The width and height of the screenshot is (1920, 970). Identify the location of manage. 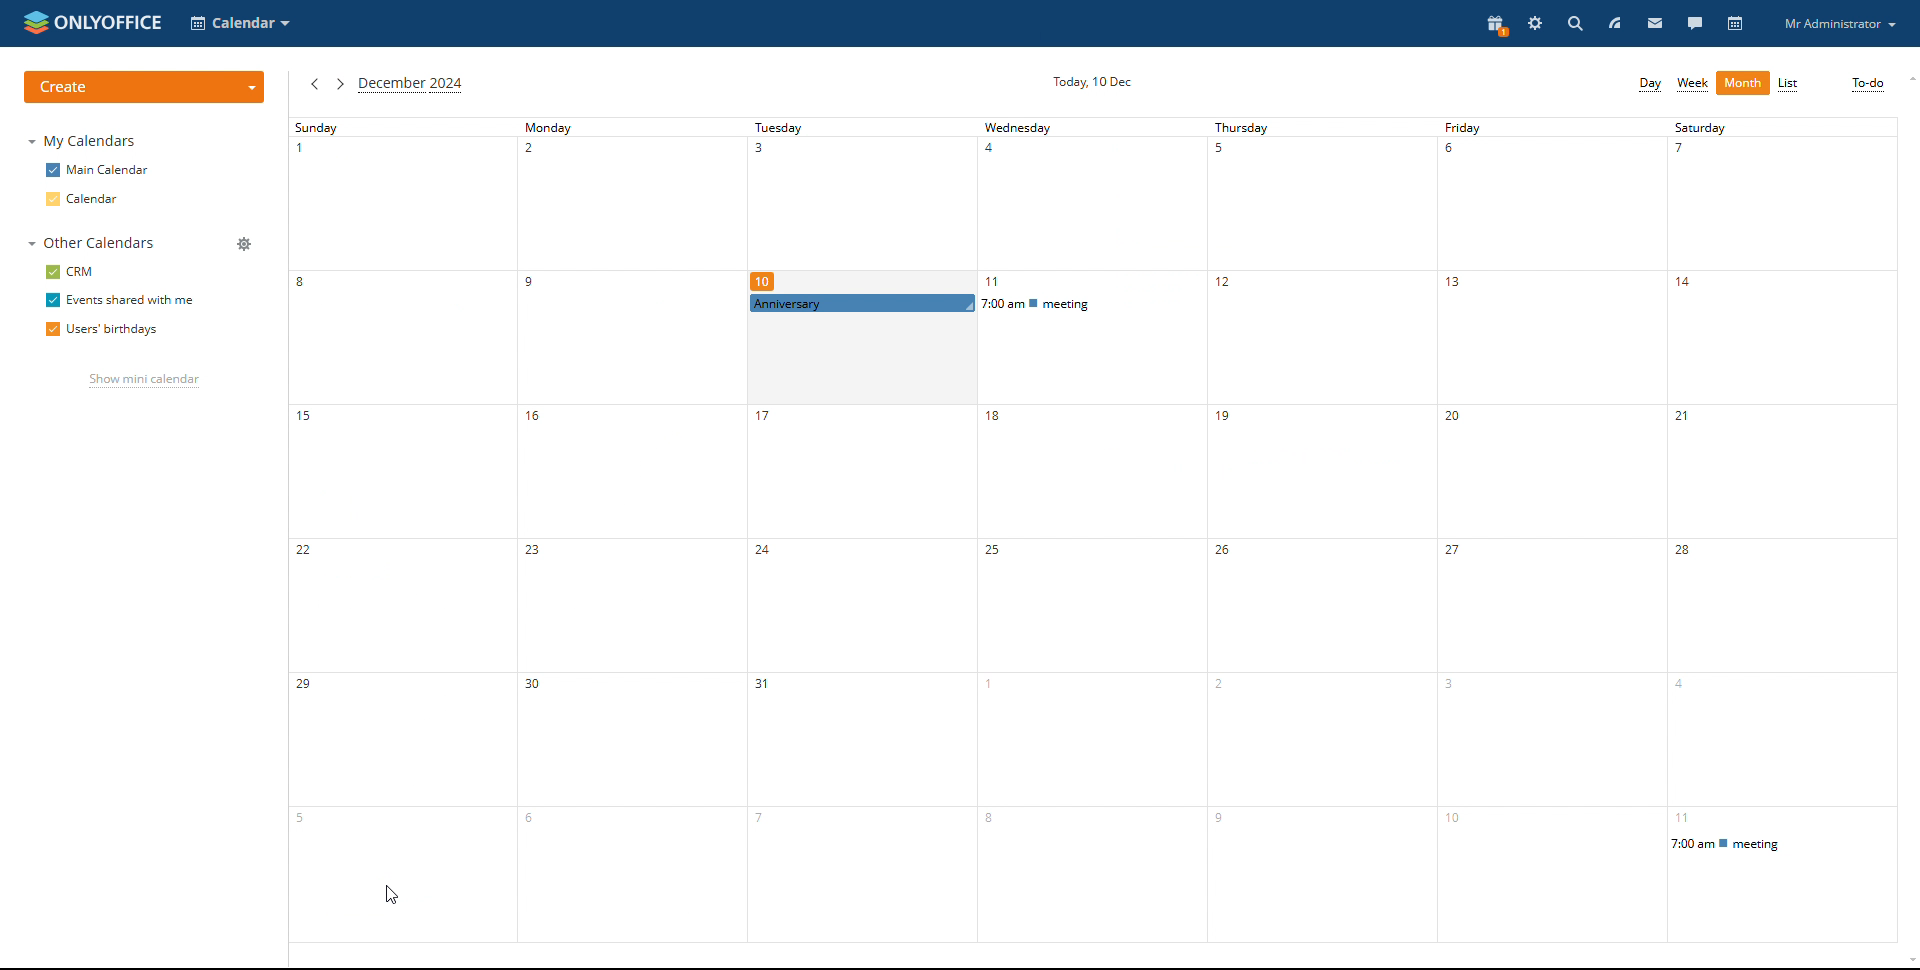
(245, 243).